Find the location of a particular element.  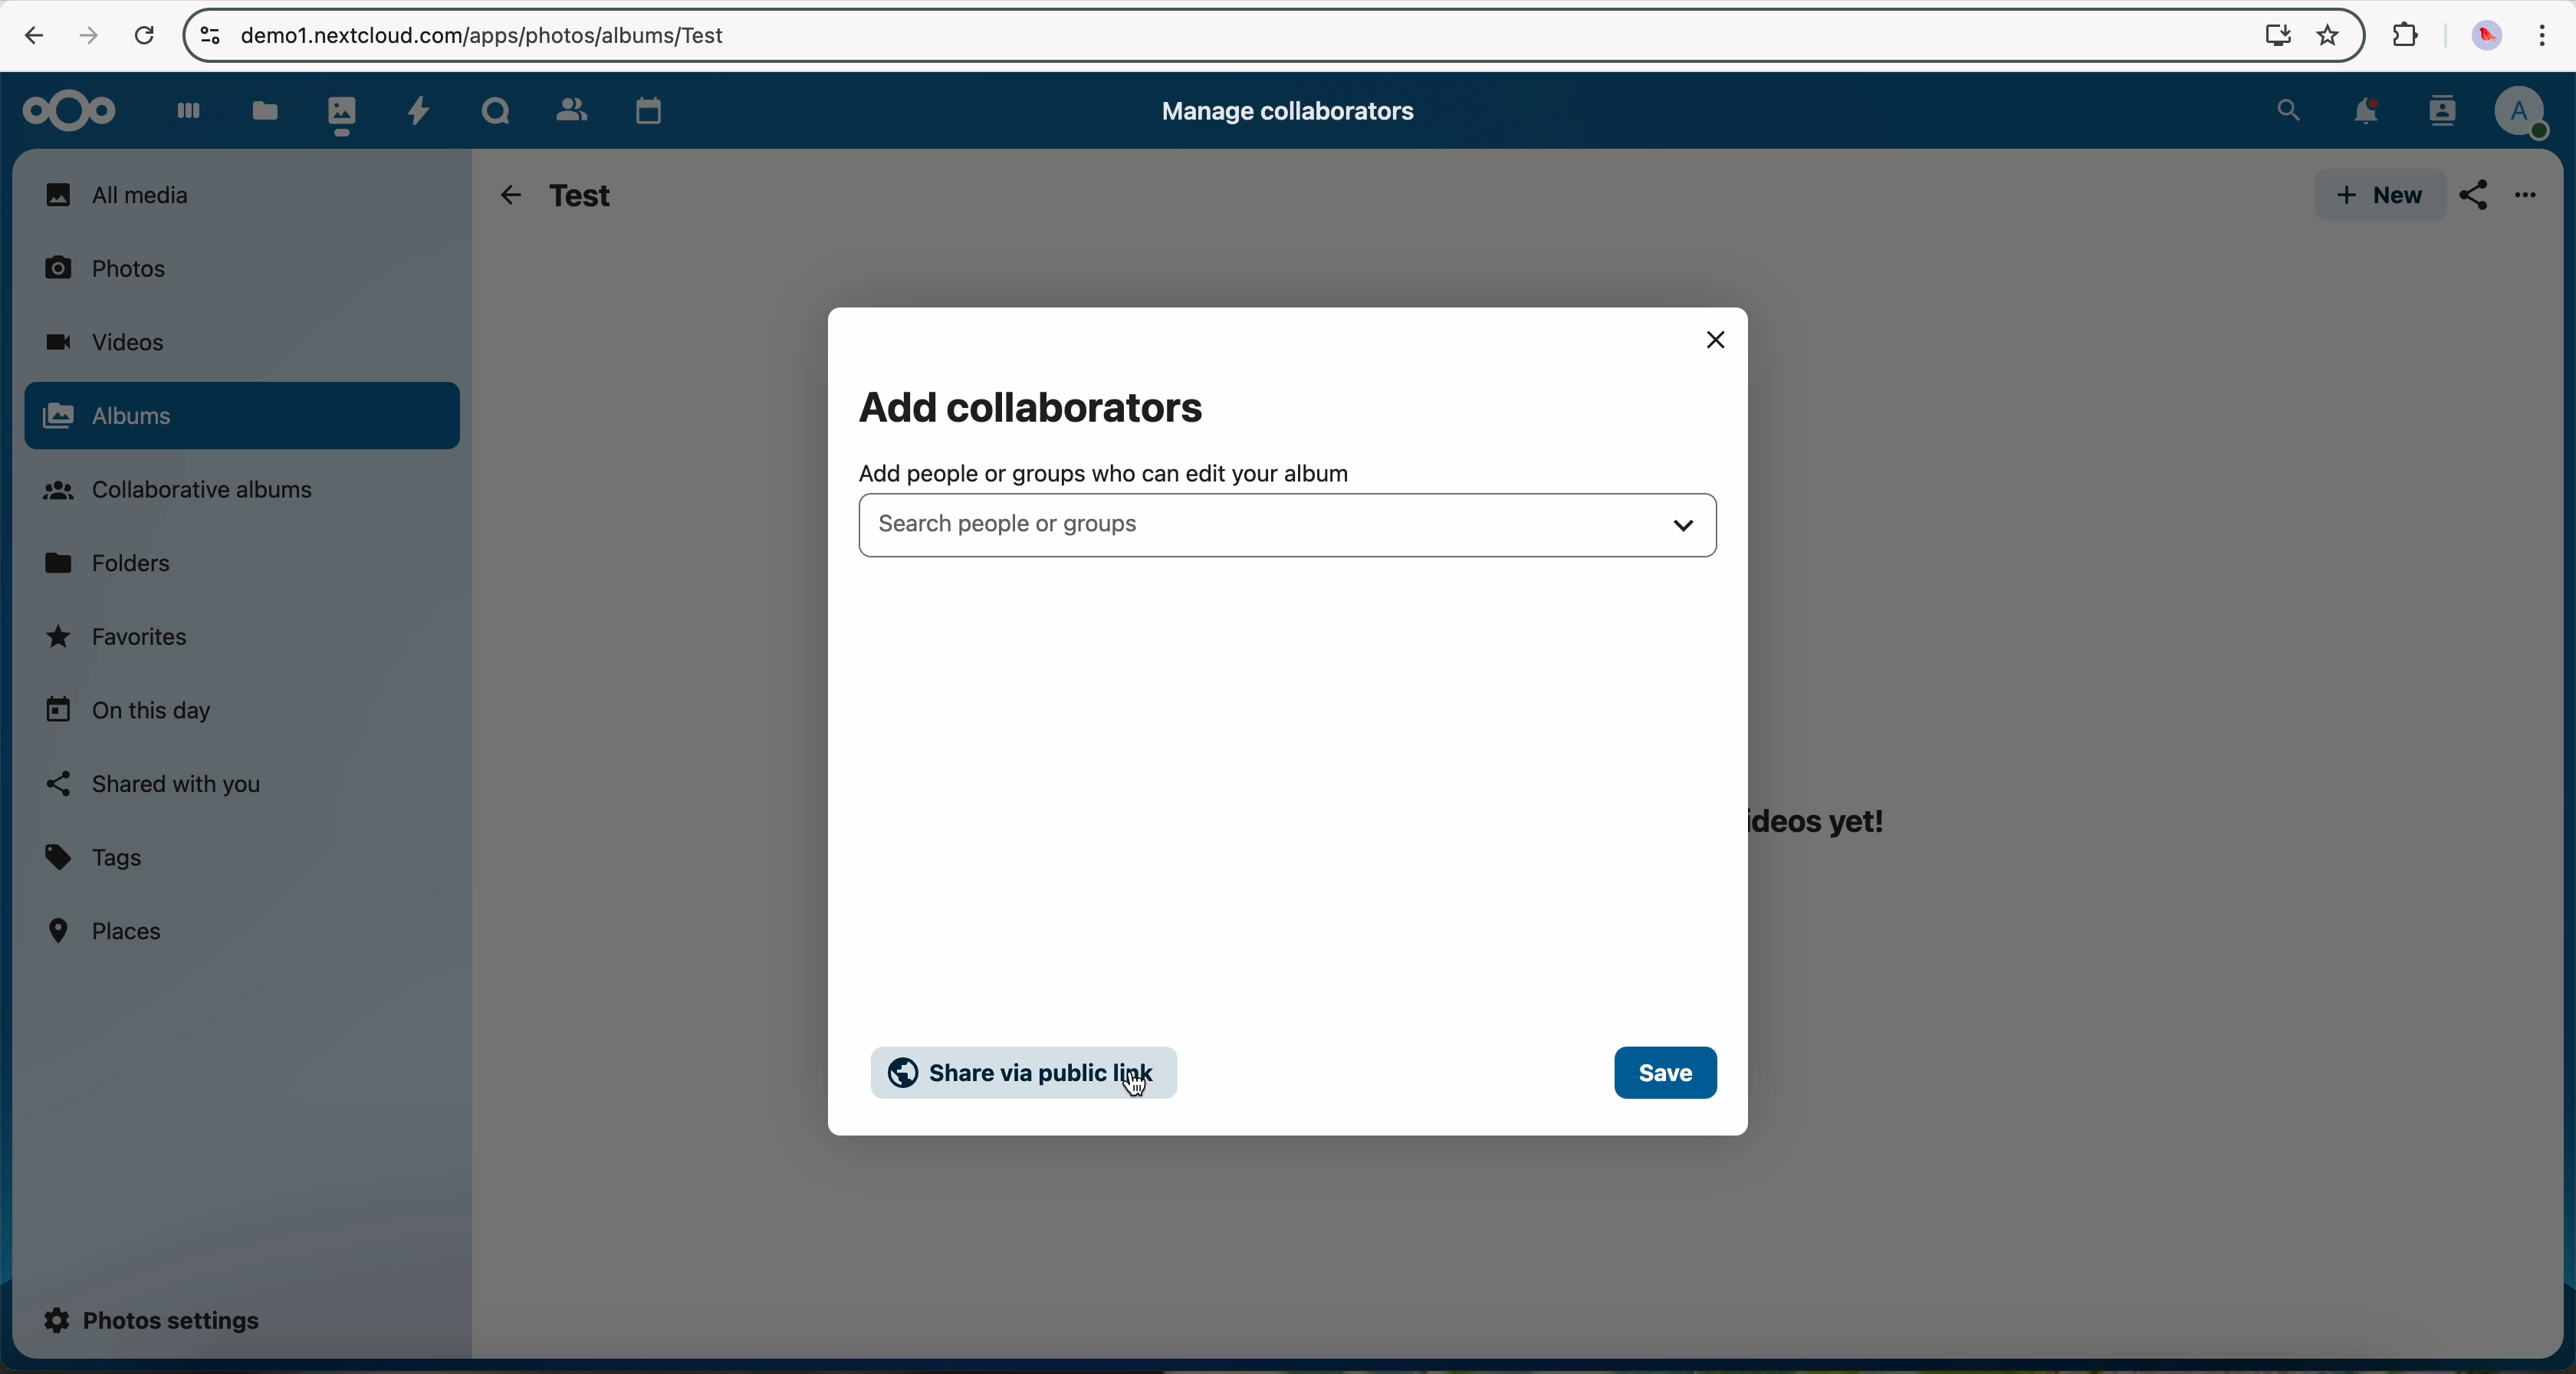

save button is located at coordinates (1666, 1073).